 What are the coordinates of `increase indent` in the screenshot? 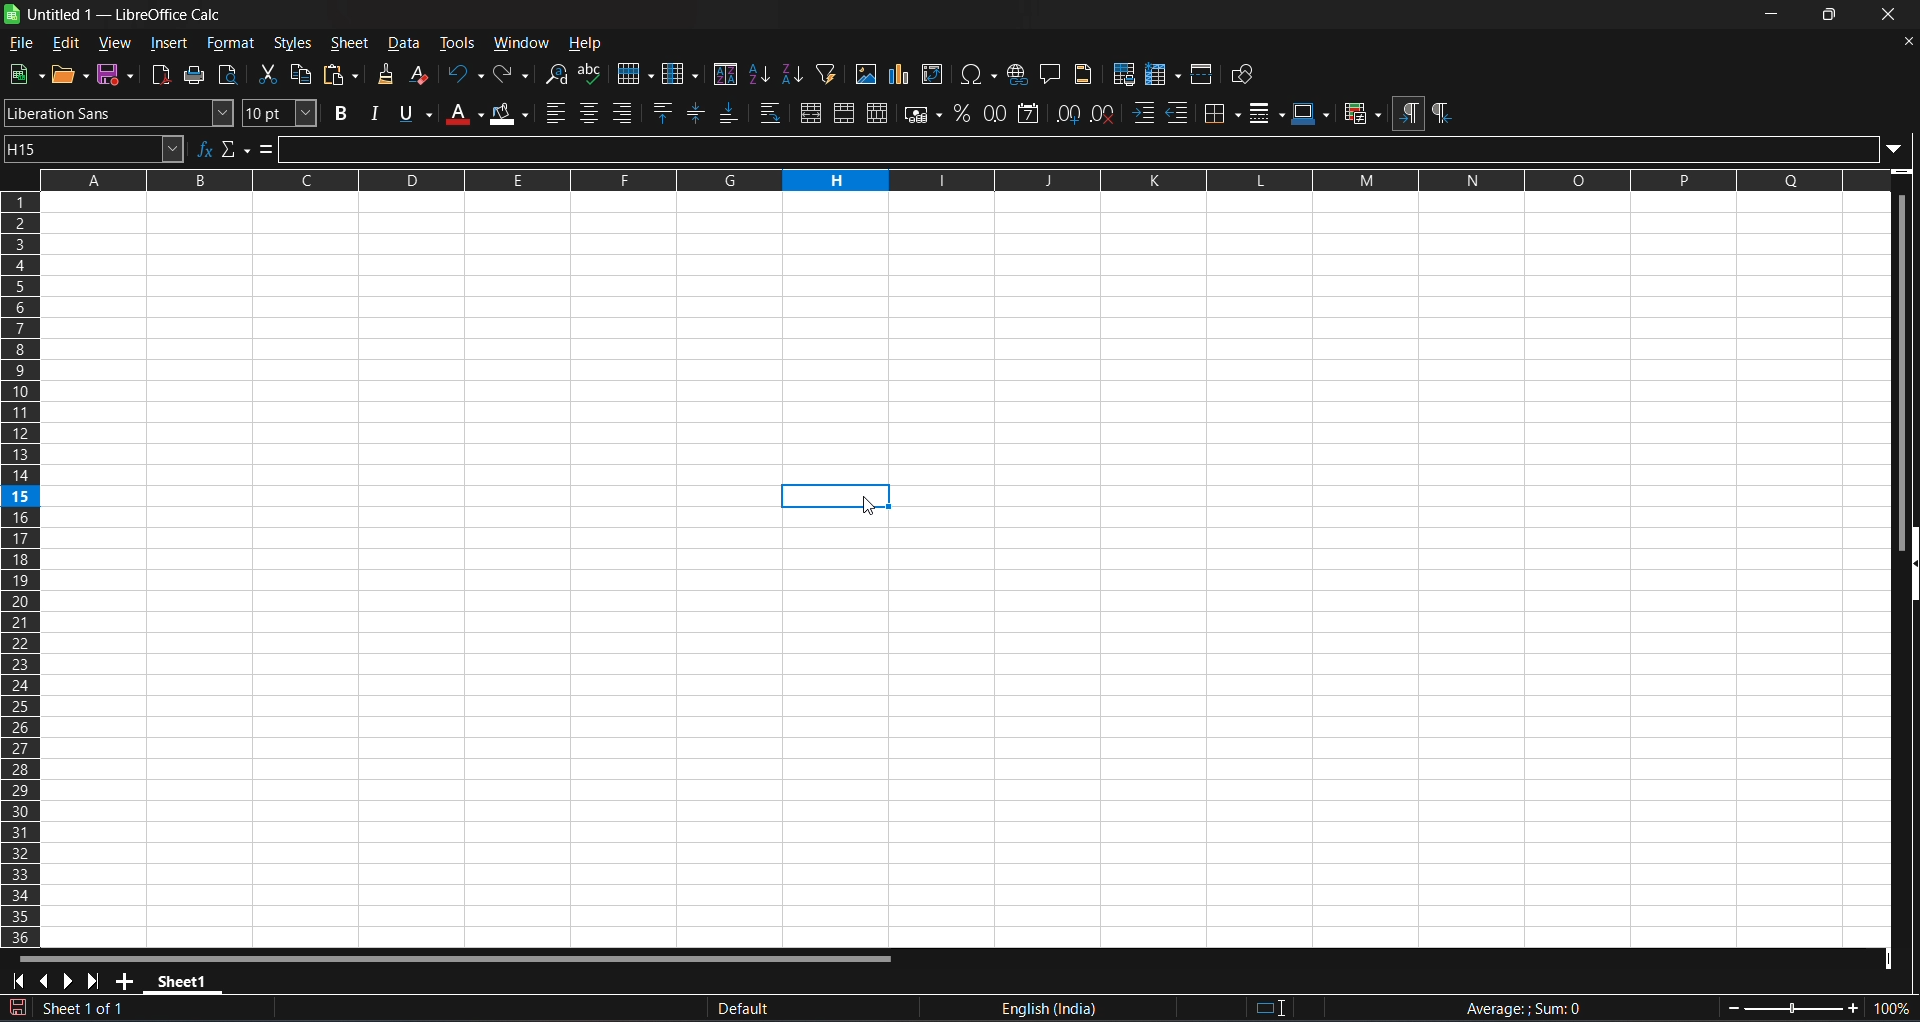 It's located at (1143, 112).